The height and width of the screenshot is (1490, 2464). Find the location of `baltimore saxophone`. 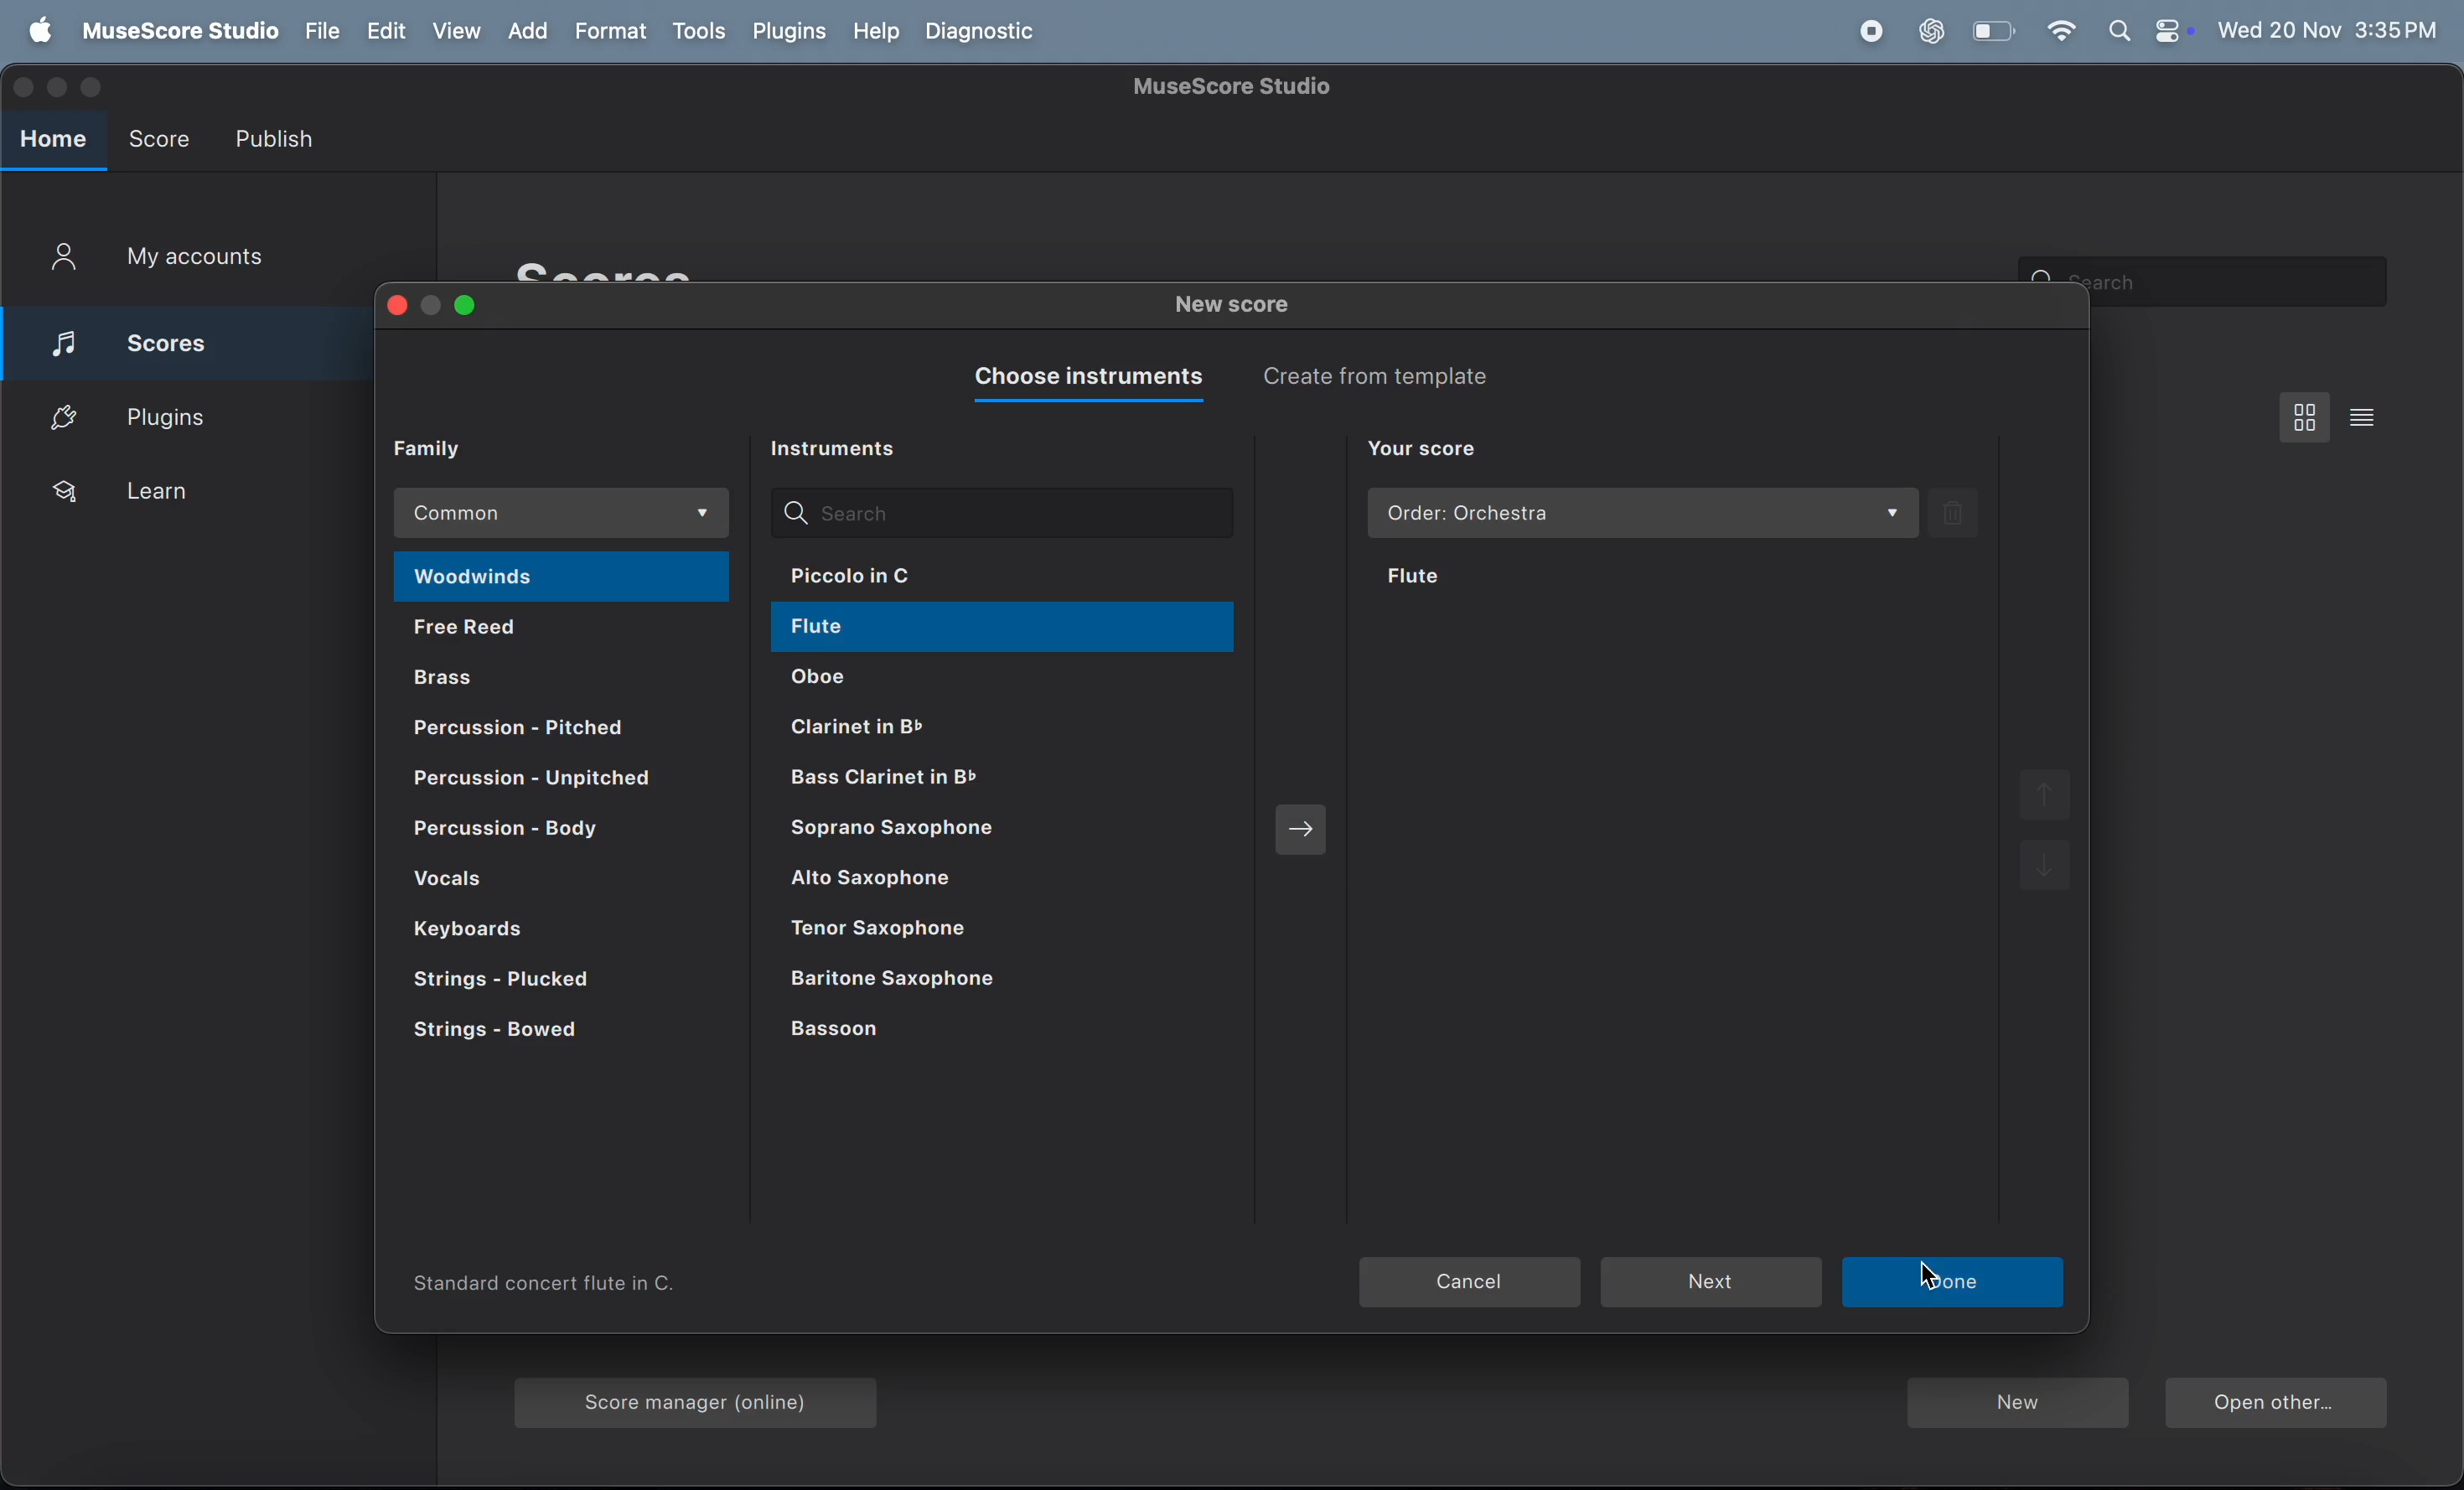

baltimore saxophone is located at coordinates (980, 979).